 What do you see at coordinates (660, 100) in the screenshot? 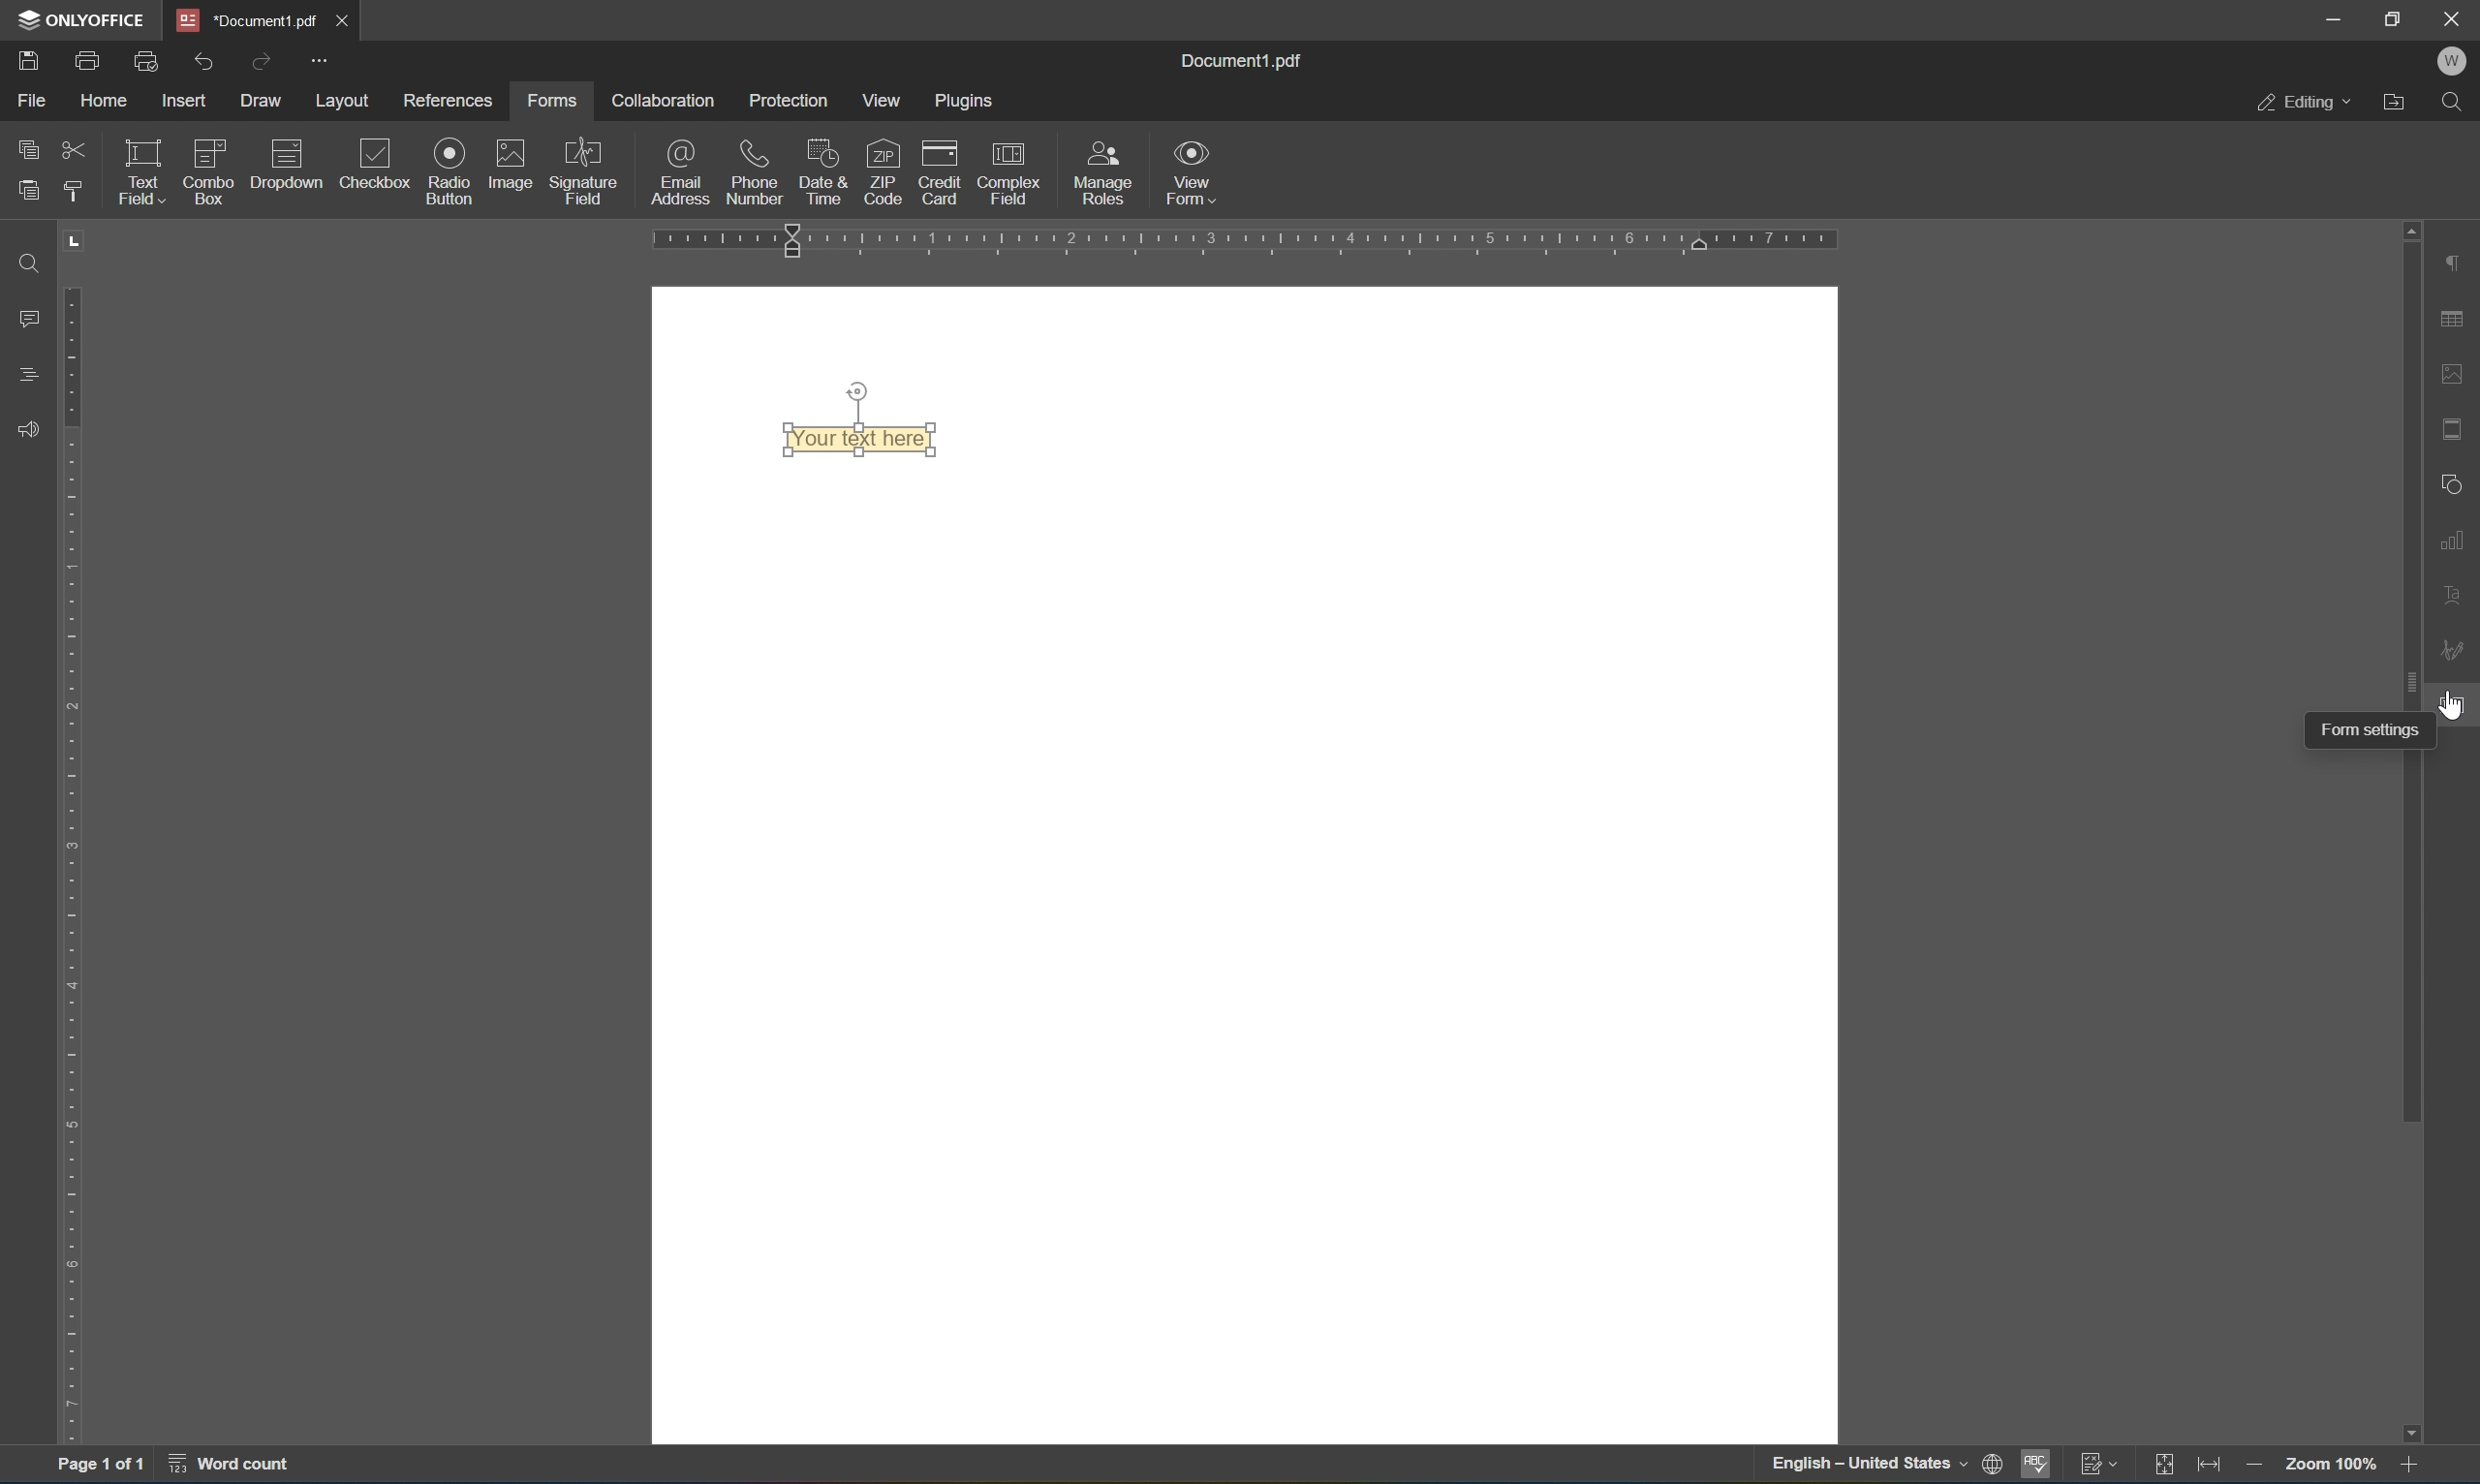
I see `collaboration` at bounding box center [660, 100].